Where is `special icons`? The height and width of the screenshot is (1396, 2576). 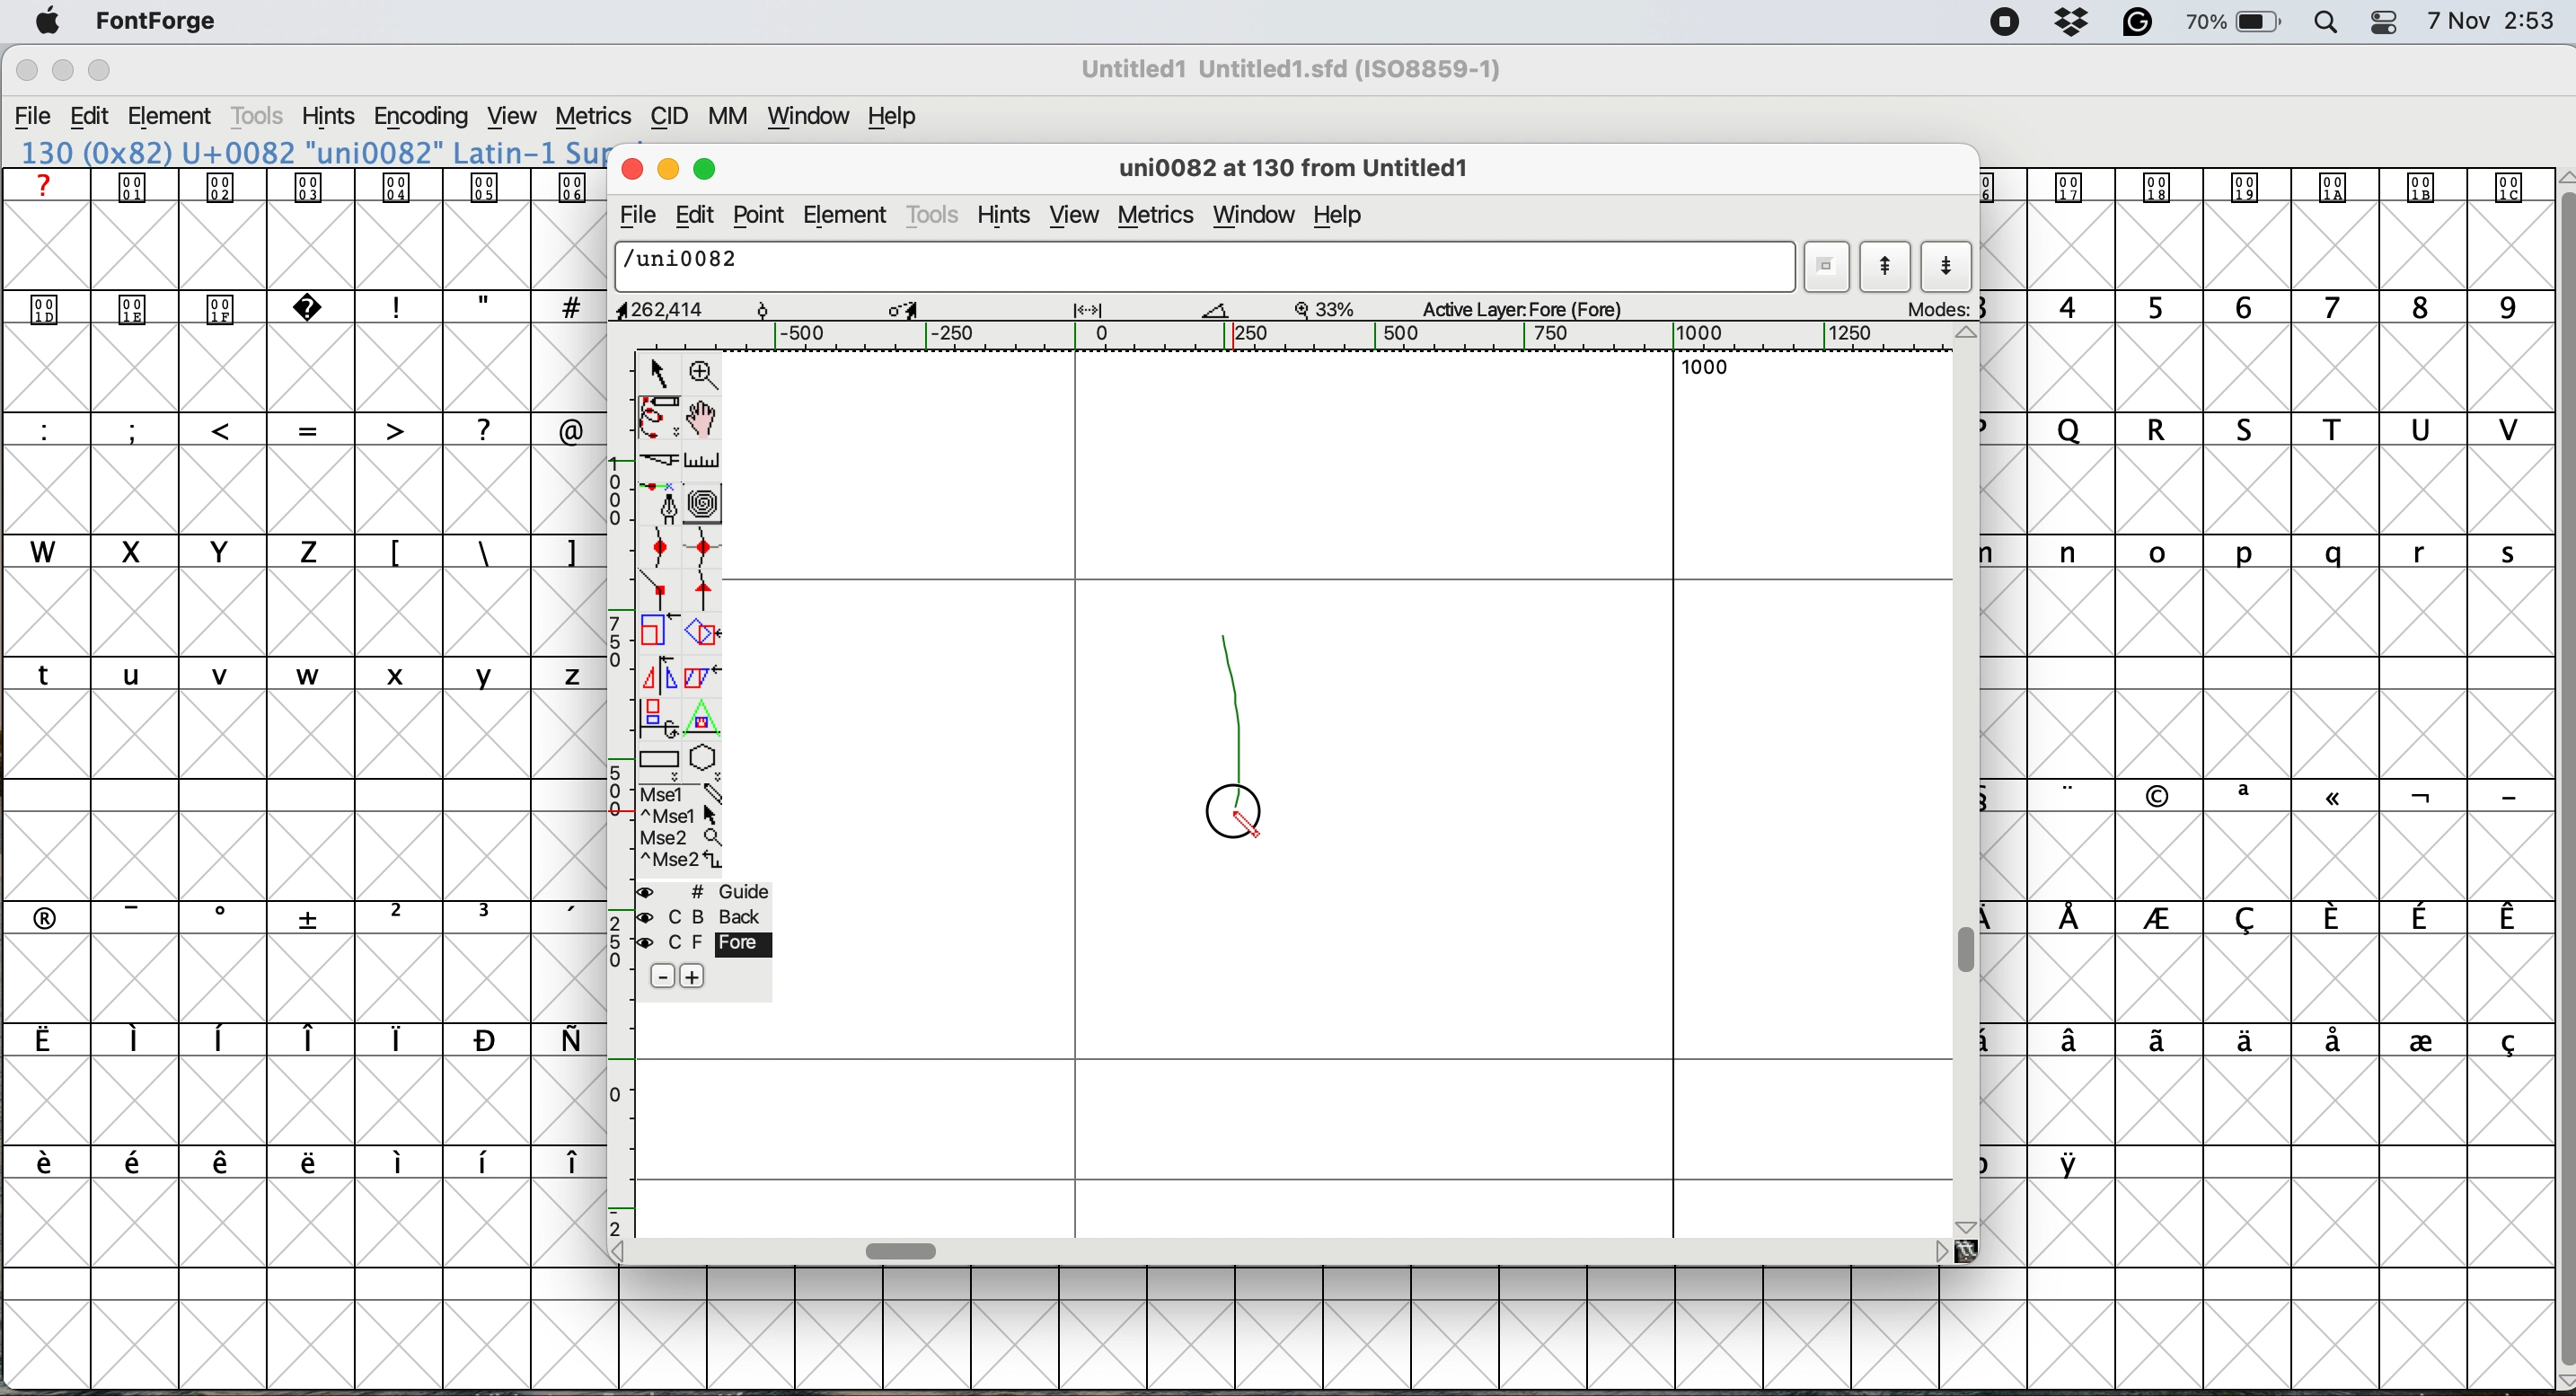
special icons is located at coordinates (183, 304).